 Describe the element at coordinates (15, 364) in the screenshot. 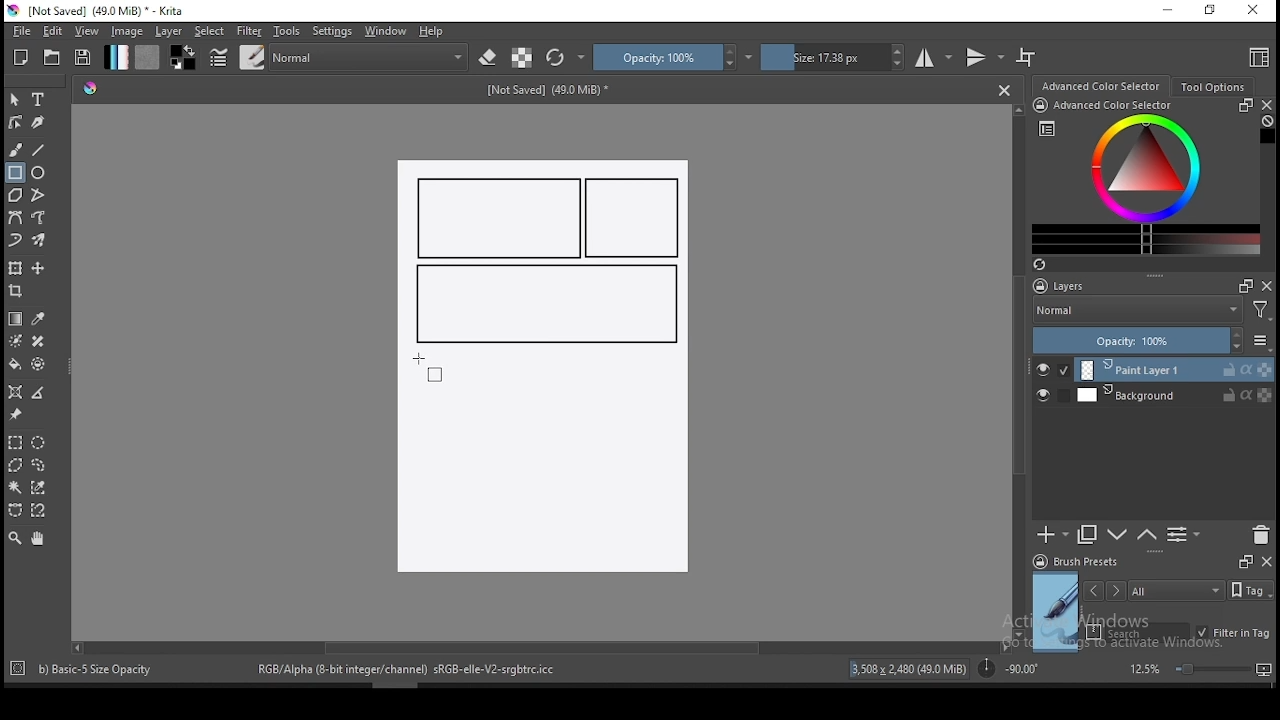

I see `paint bucket tool` at that location.